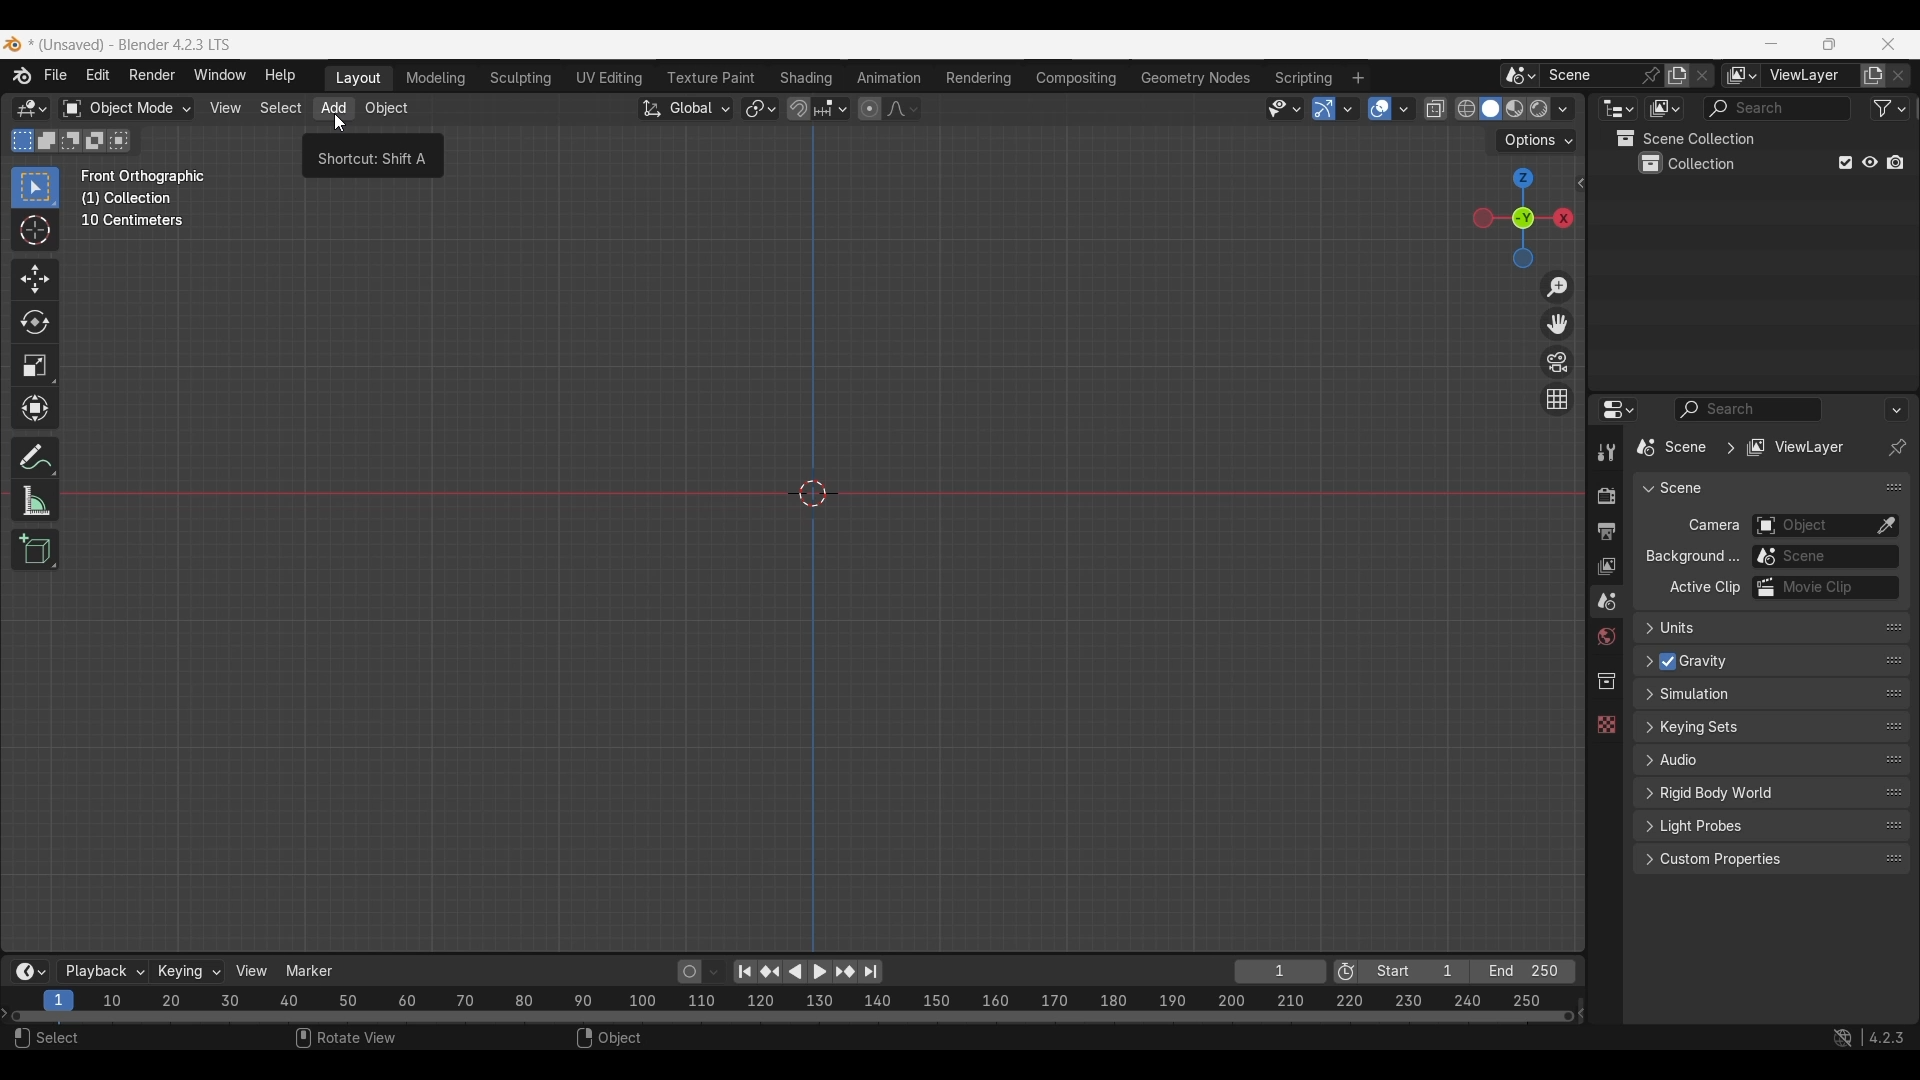 Image resolution: width=1920 pixels, height=1080 pixels. What do you see at coordinates (611, 78) in the screenshot?
I see `UV Editing workspace` at bounding box center [611, 78].